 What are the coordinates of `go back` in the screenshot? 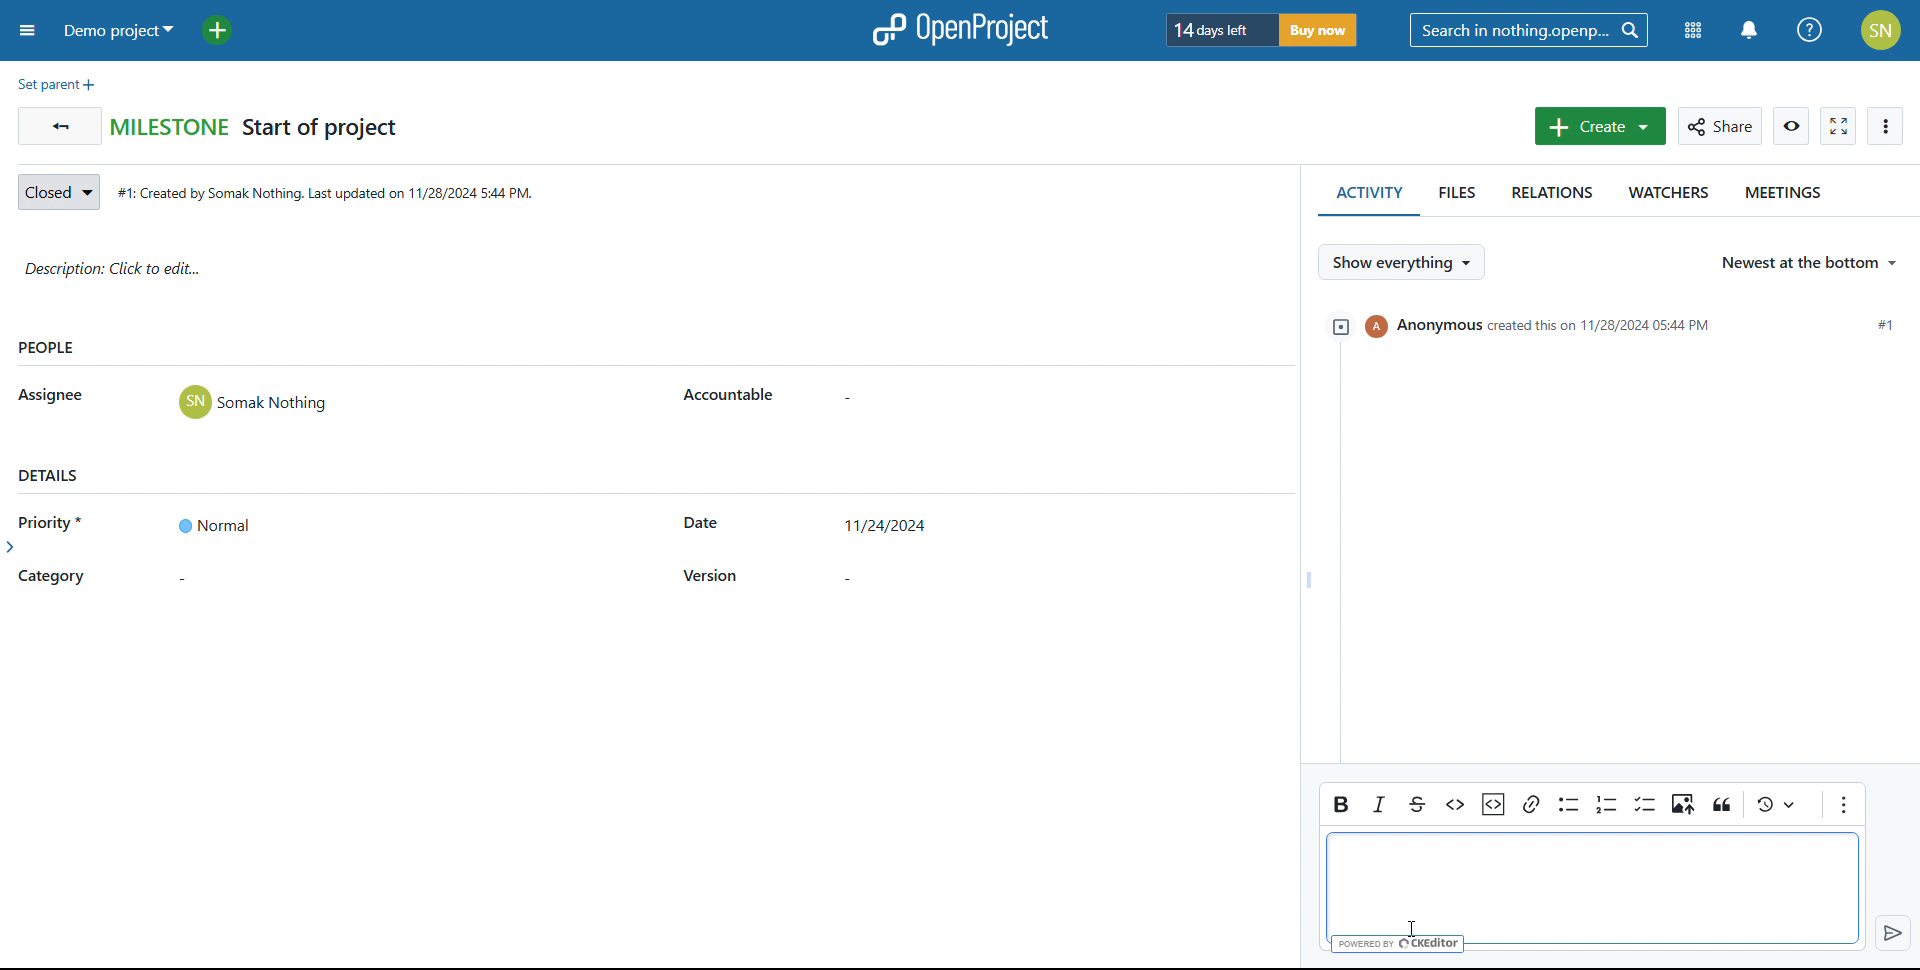 It's located at (60, 126).